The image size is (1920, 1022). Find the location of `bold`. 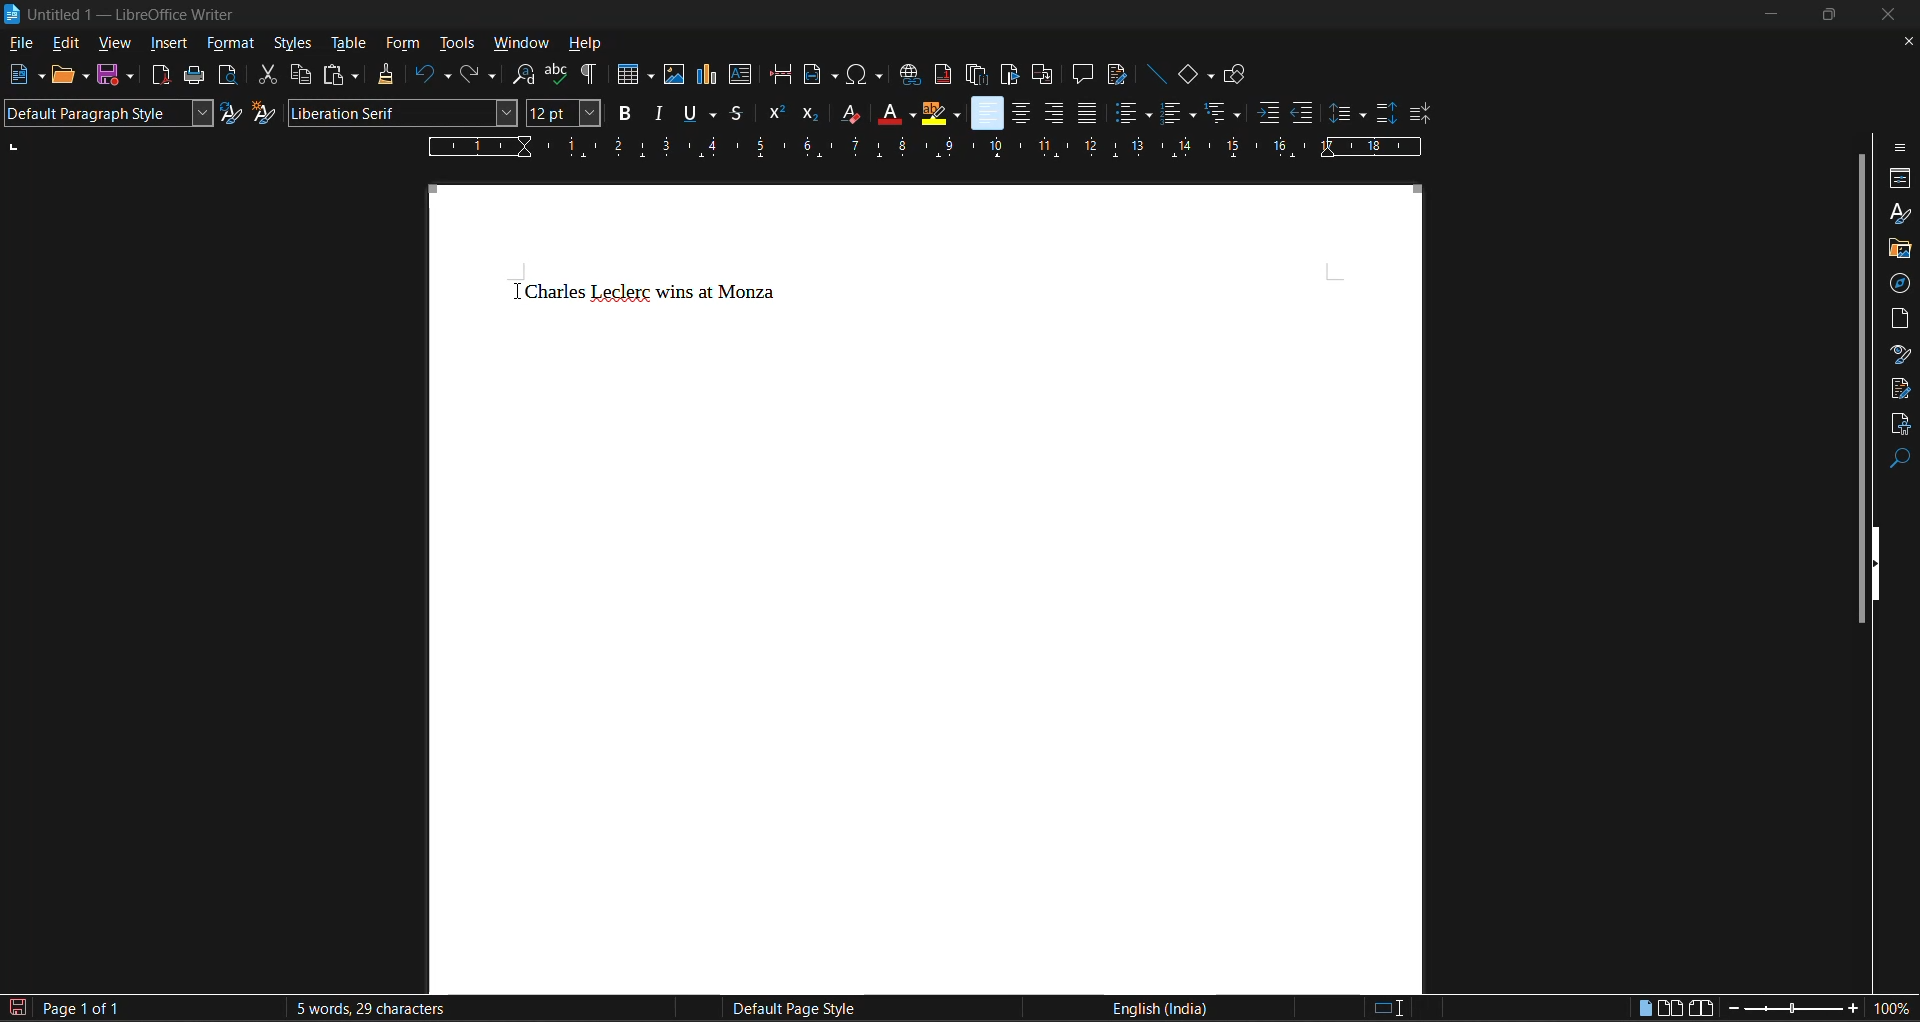

bold is located at coordinates (622, 112).